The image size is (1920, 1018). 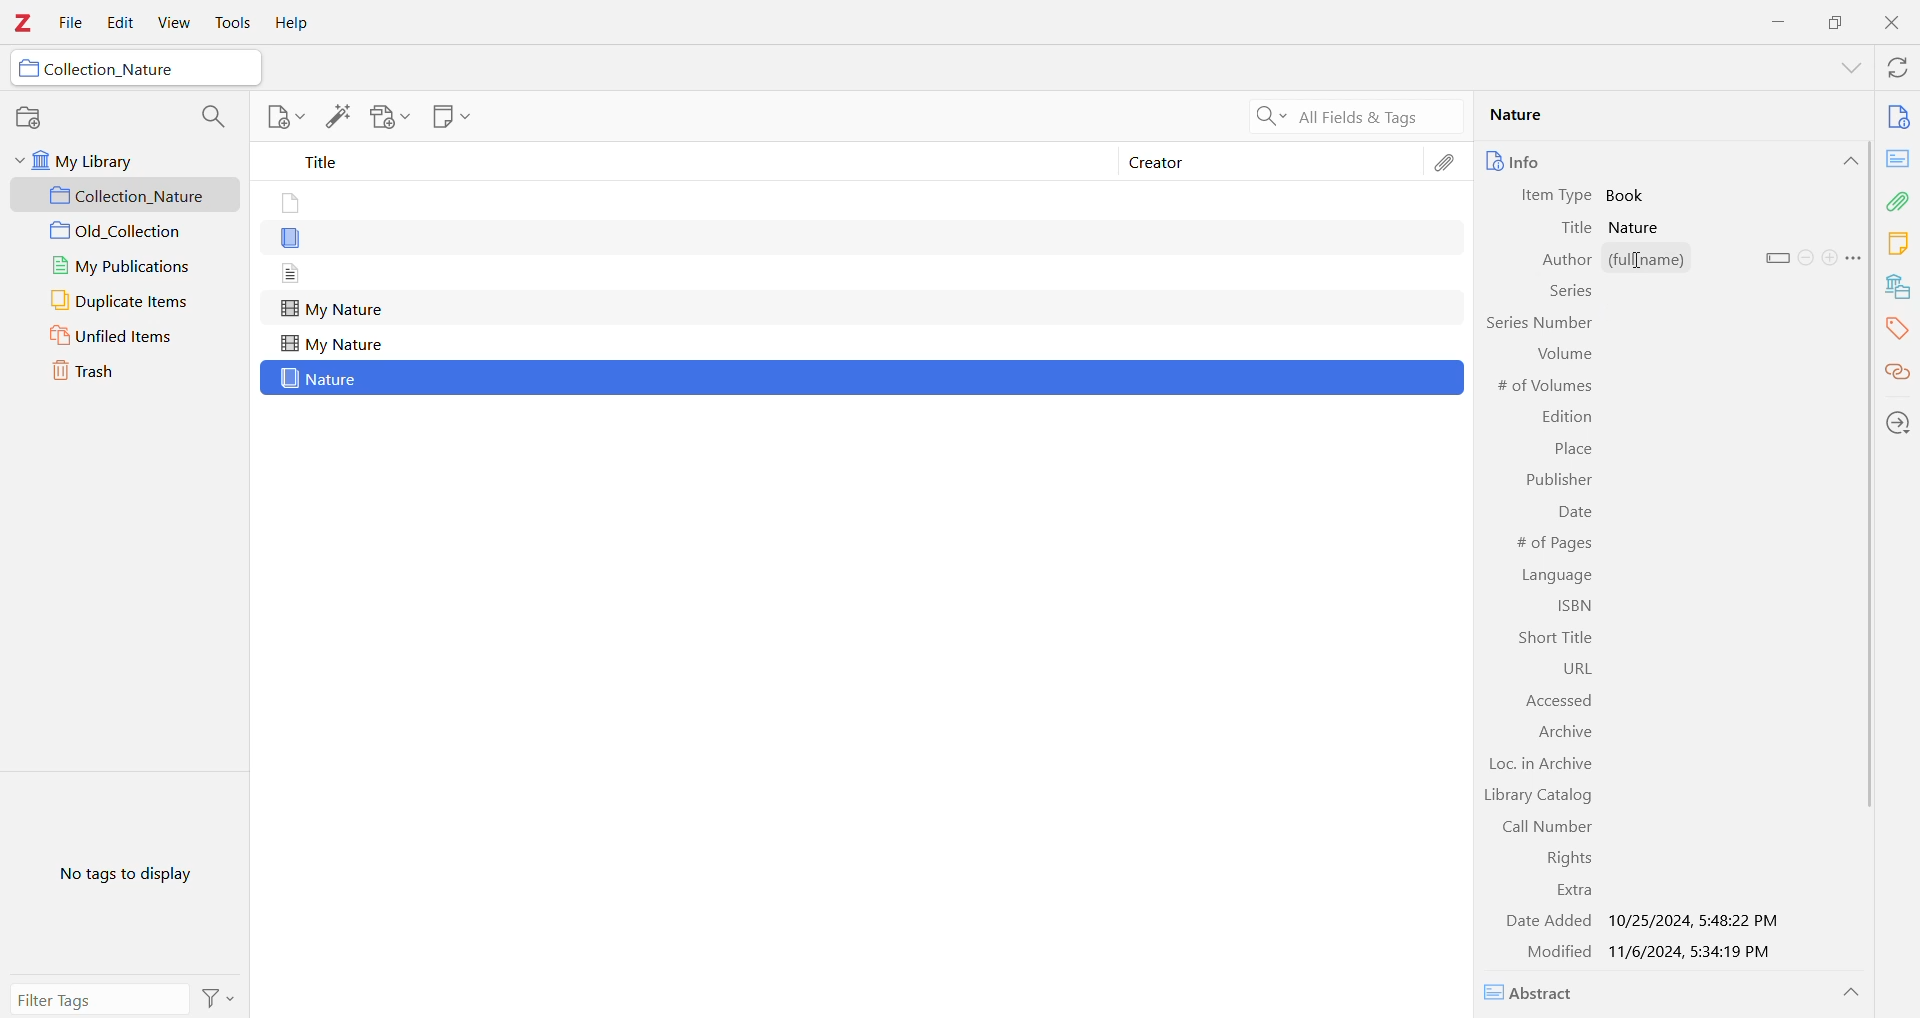 I want to click on Actions, so click(x=218, y=998).